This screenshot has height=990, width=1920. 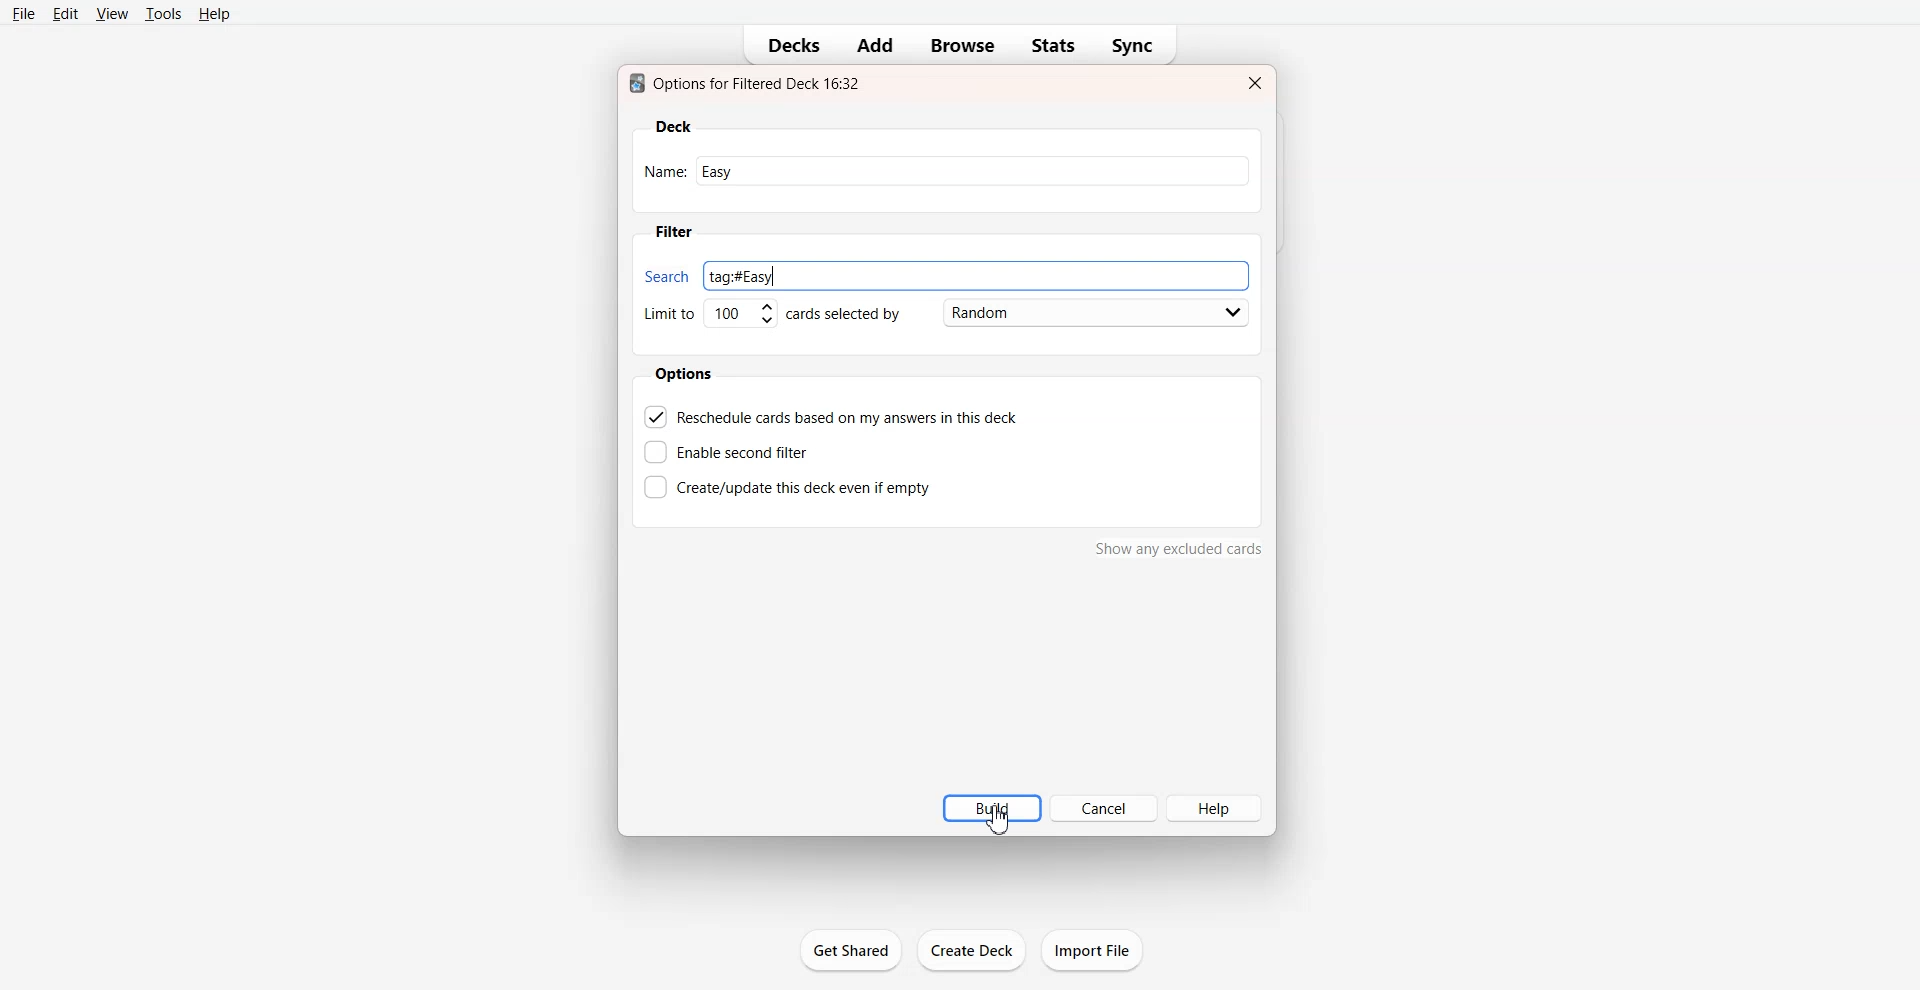 I want to click on Search bar, so click(x=941, y=273).